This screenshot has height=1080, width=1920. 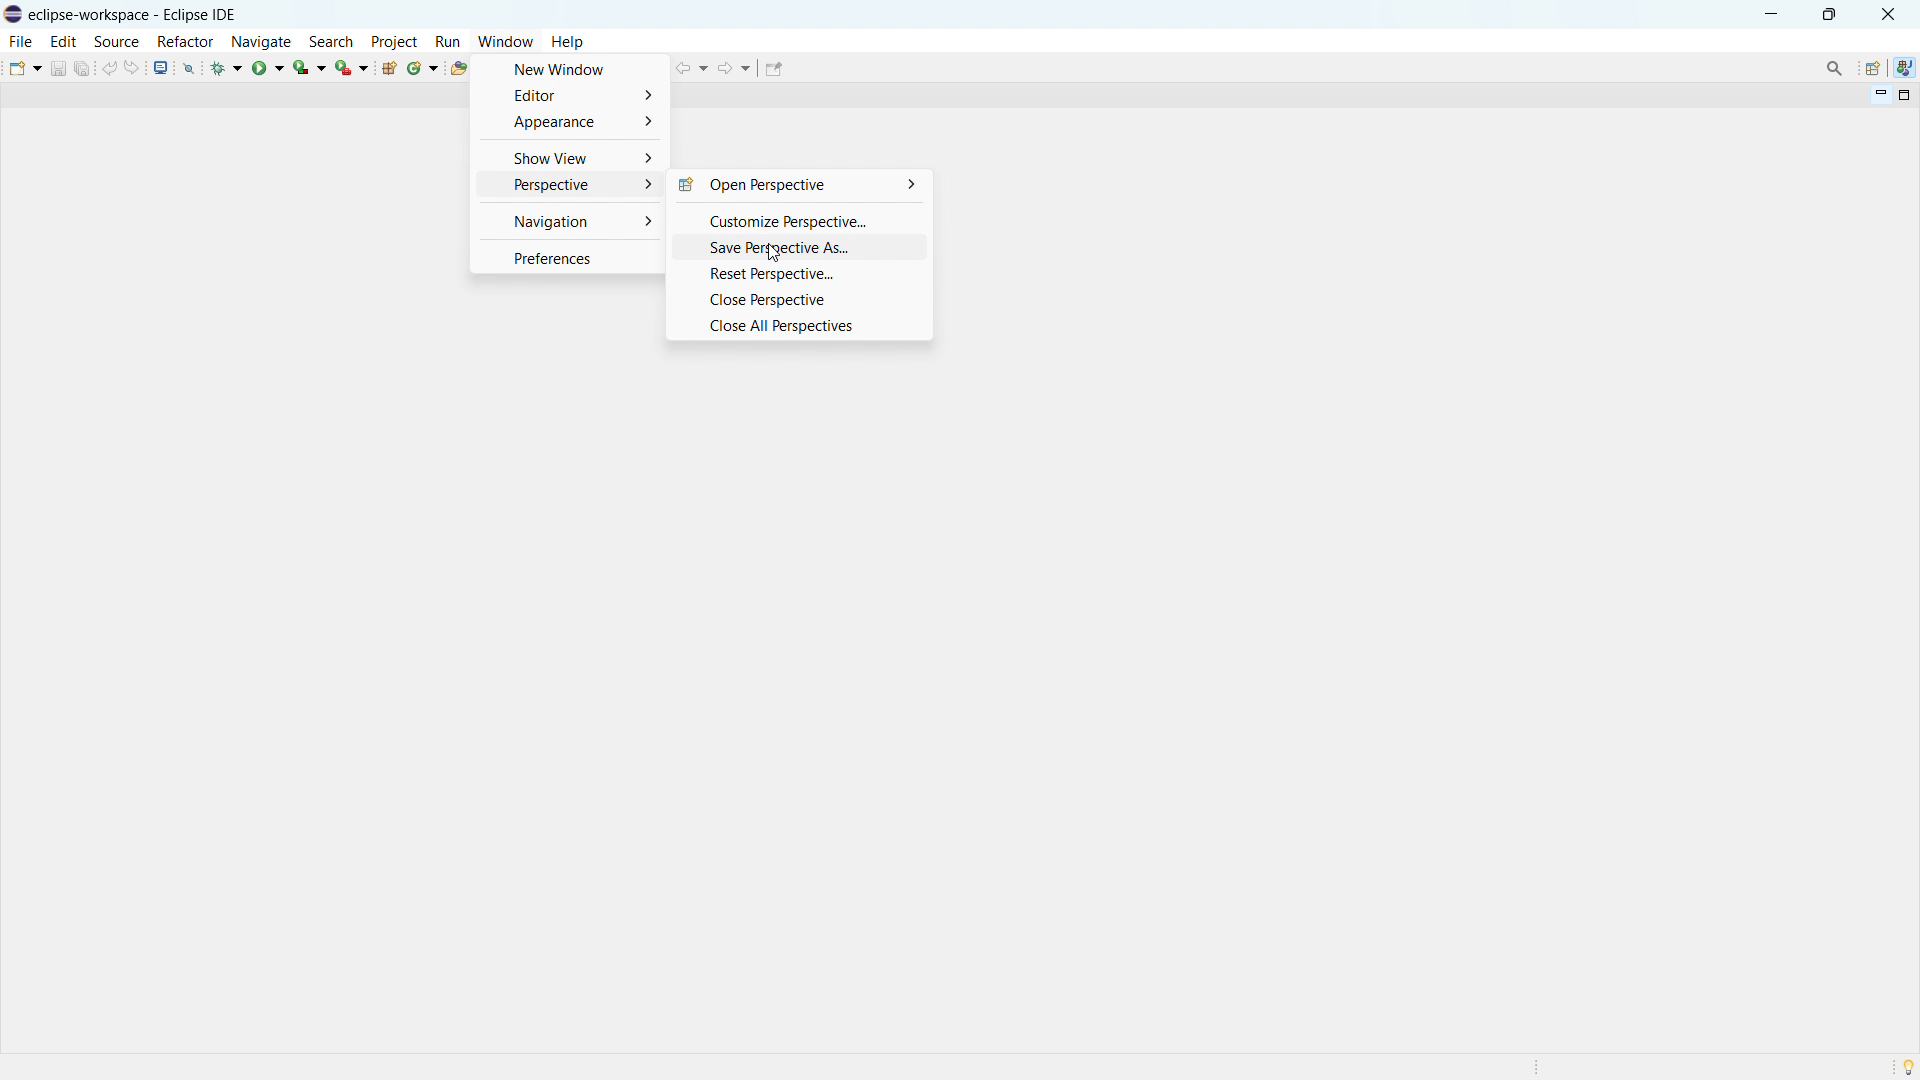 What do you see at coordinates (1834, 67) in the screenshot?
I see `access command and other items` at bounding box center [1834, 67].